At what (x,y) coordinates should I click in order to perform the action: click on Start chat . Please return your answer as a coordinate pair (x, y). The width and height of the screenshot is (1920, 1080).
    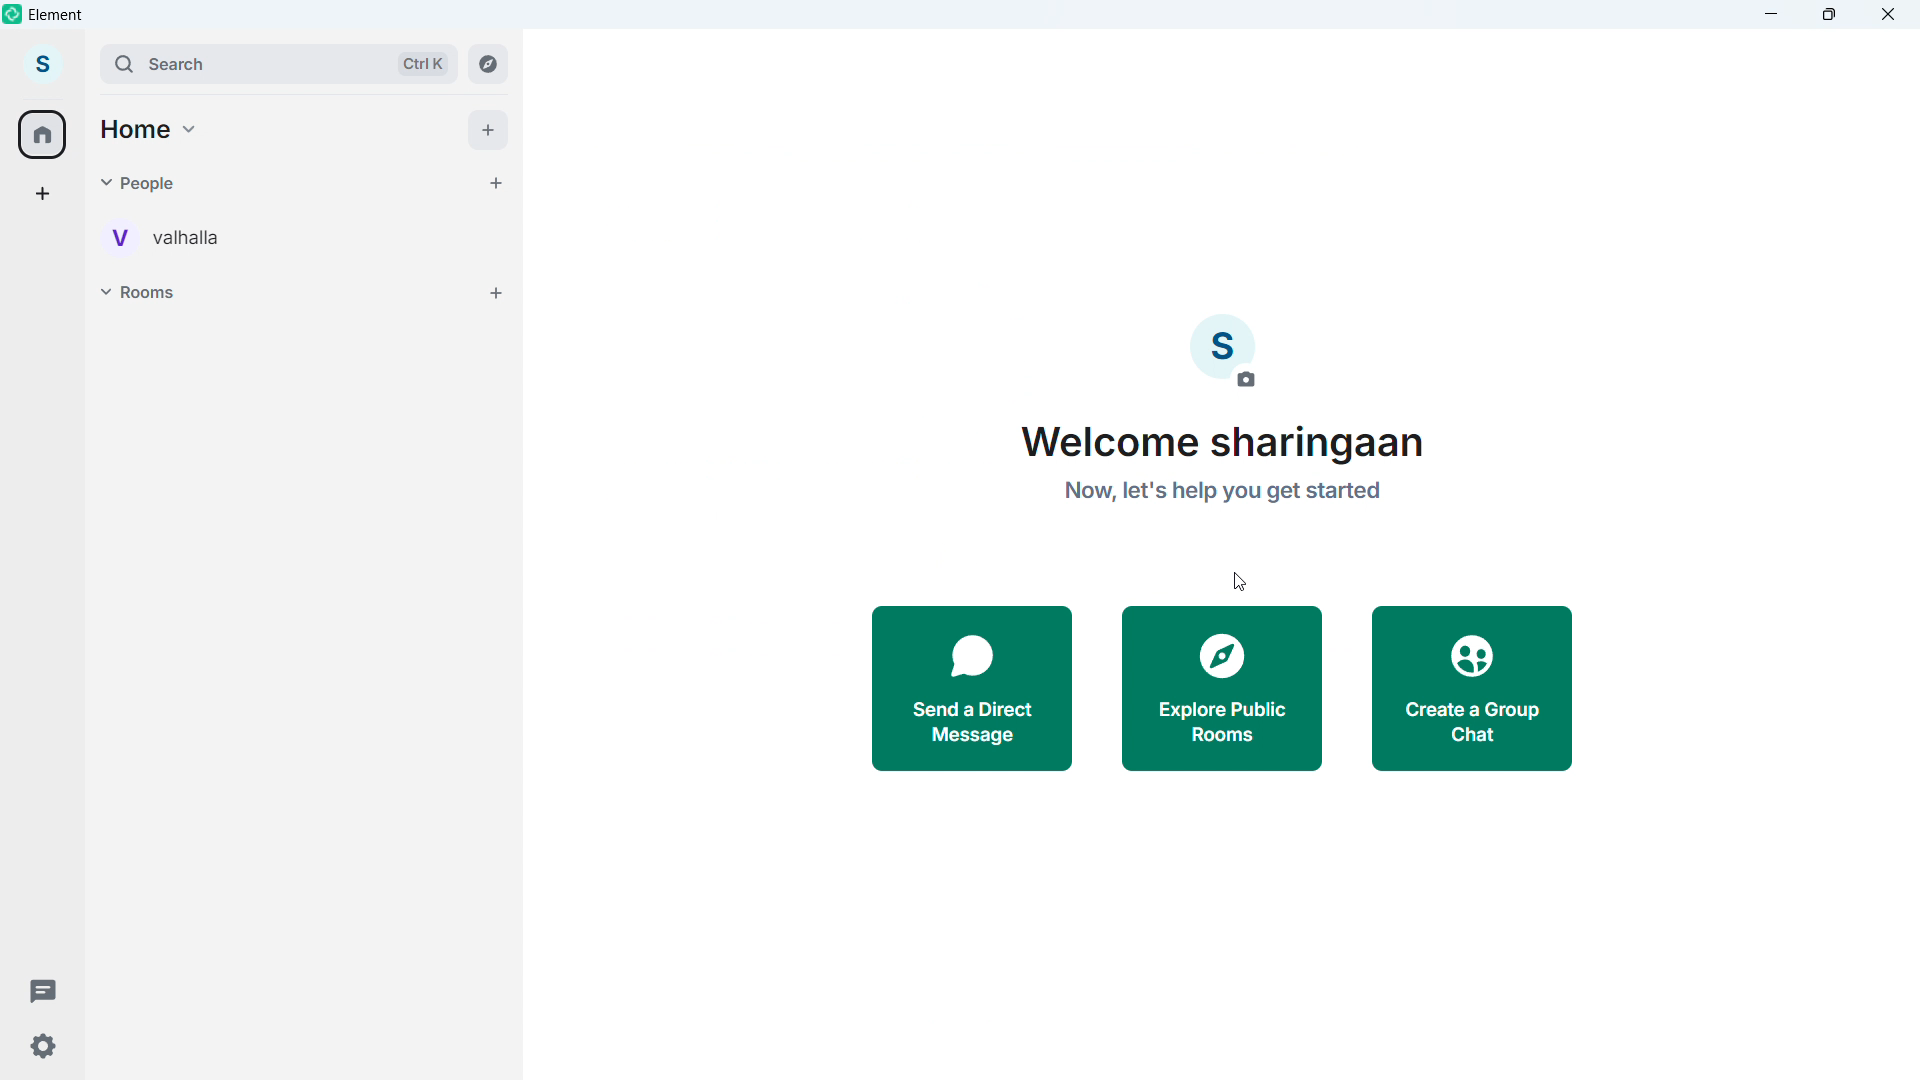
    Looking at the image, I should click on (492, 181).